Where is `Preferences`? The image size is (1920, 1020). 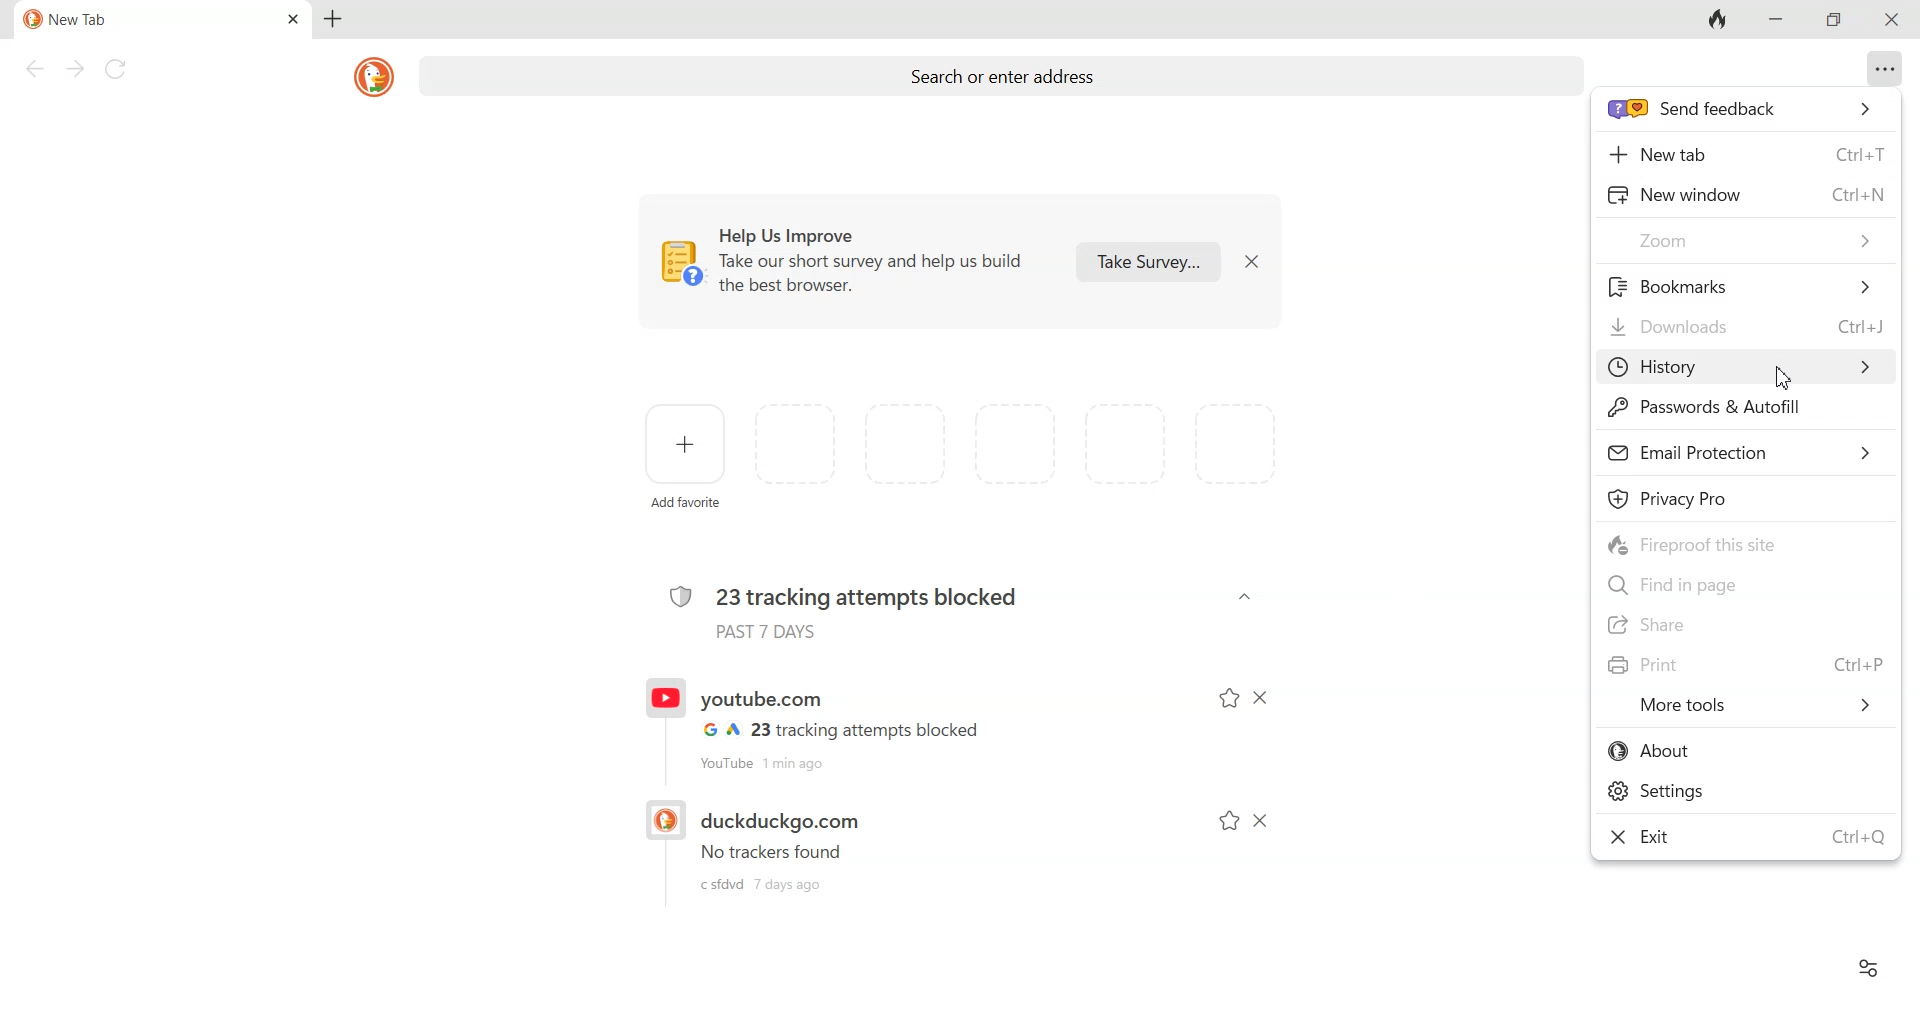
Preferences is located at coordinates (1867, 967).